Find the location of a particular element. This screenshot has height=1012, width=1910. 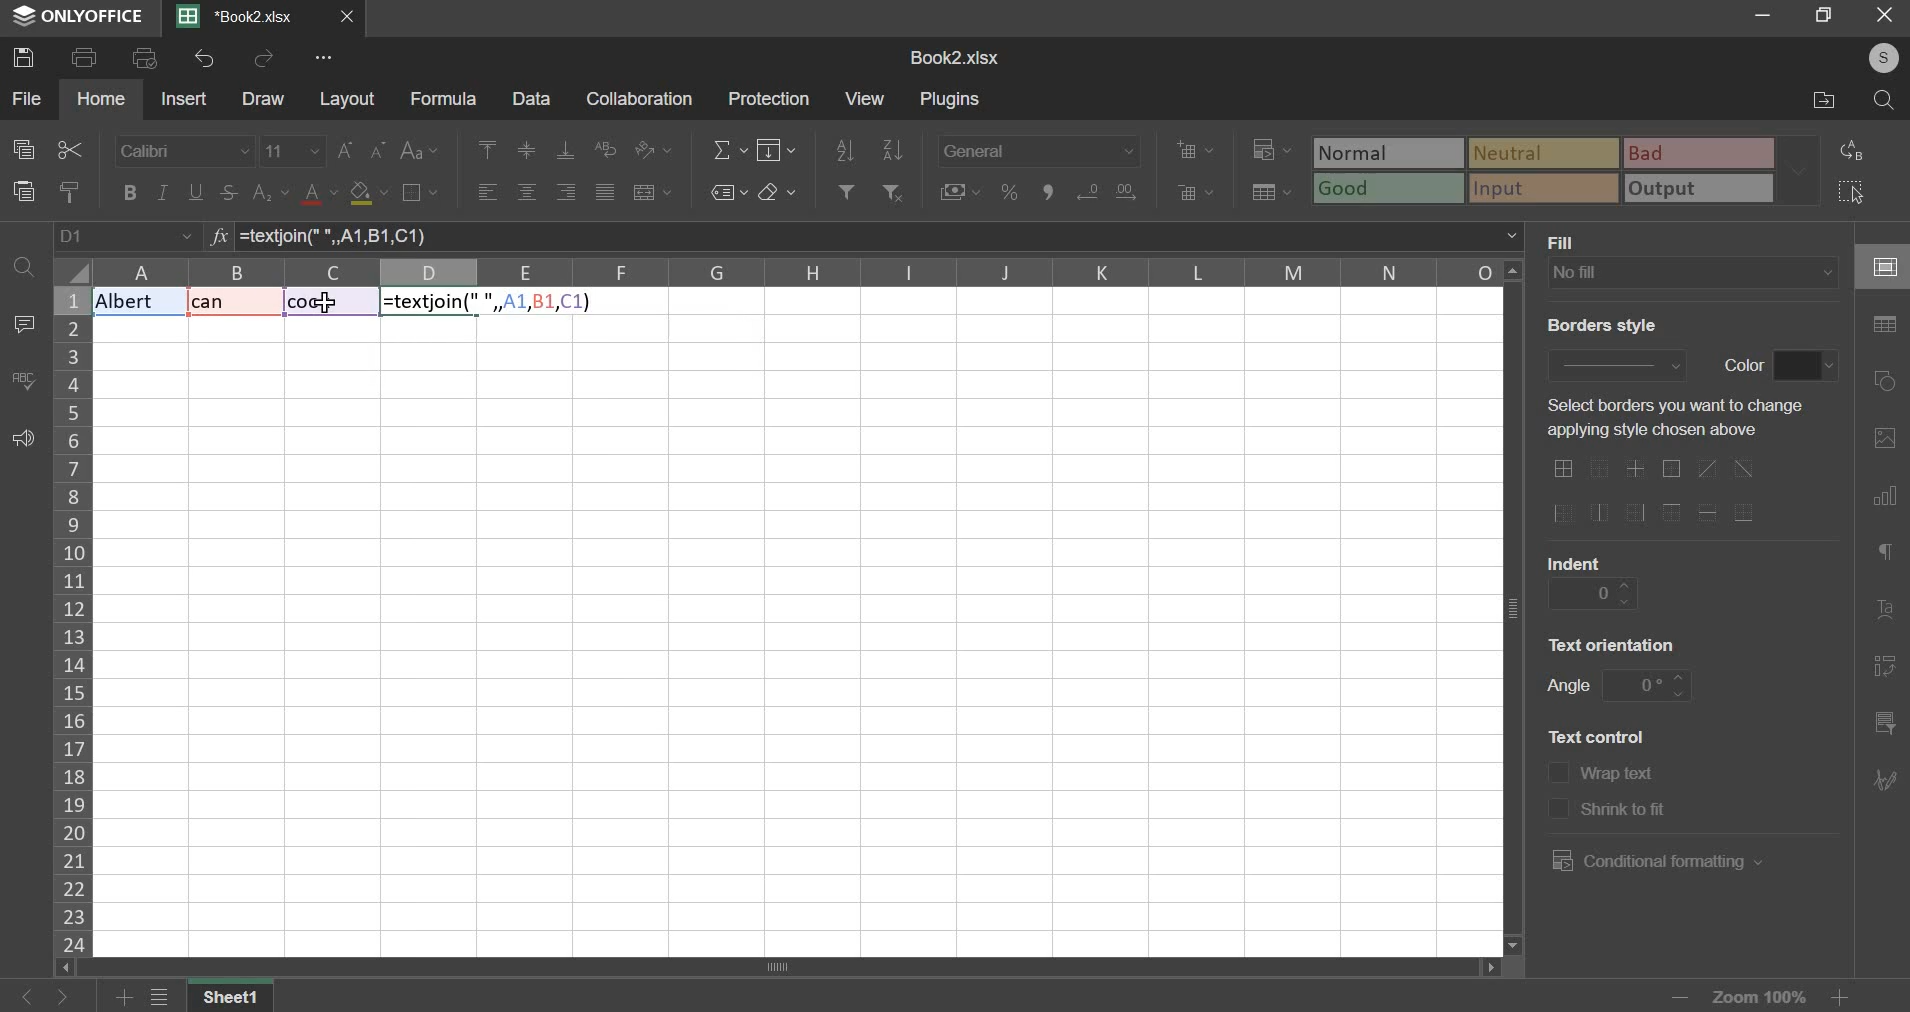

subscript & superscript is located at coordinates (270, 191).